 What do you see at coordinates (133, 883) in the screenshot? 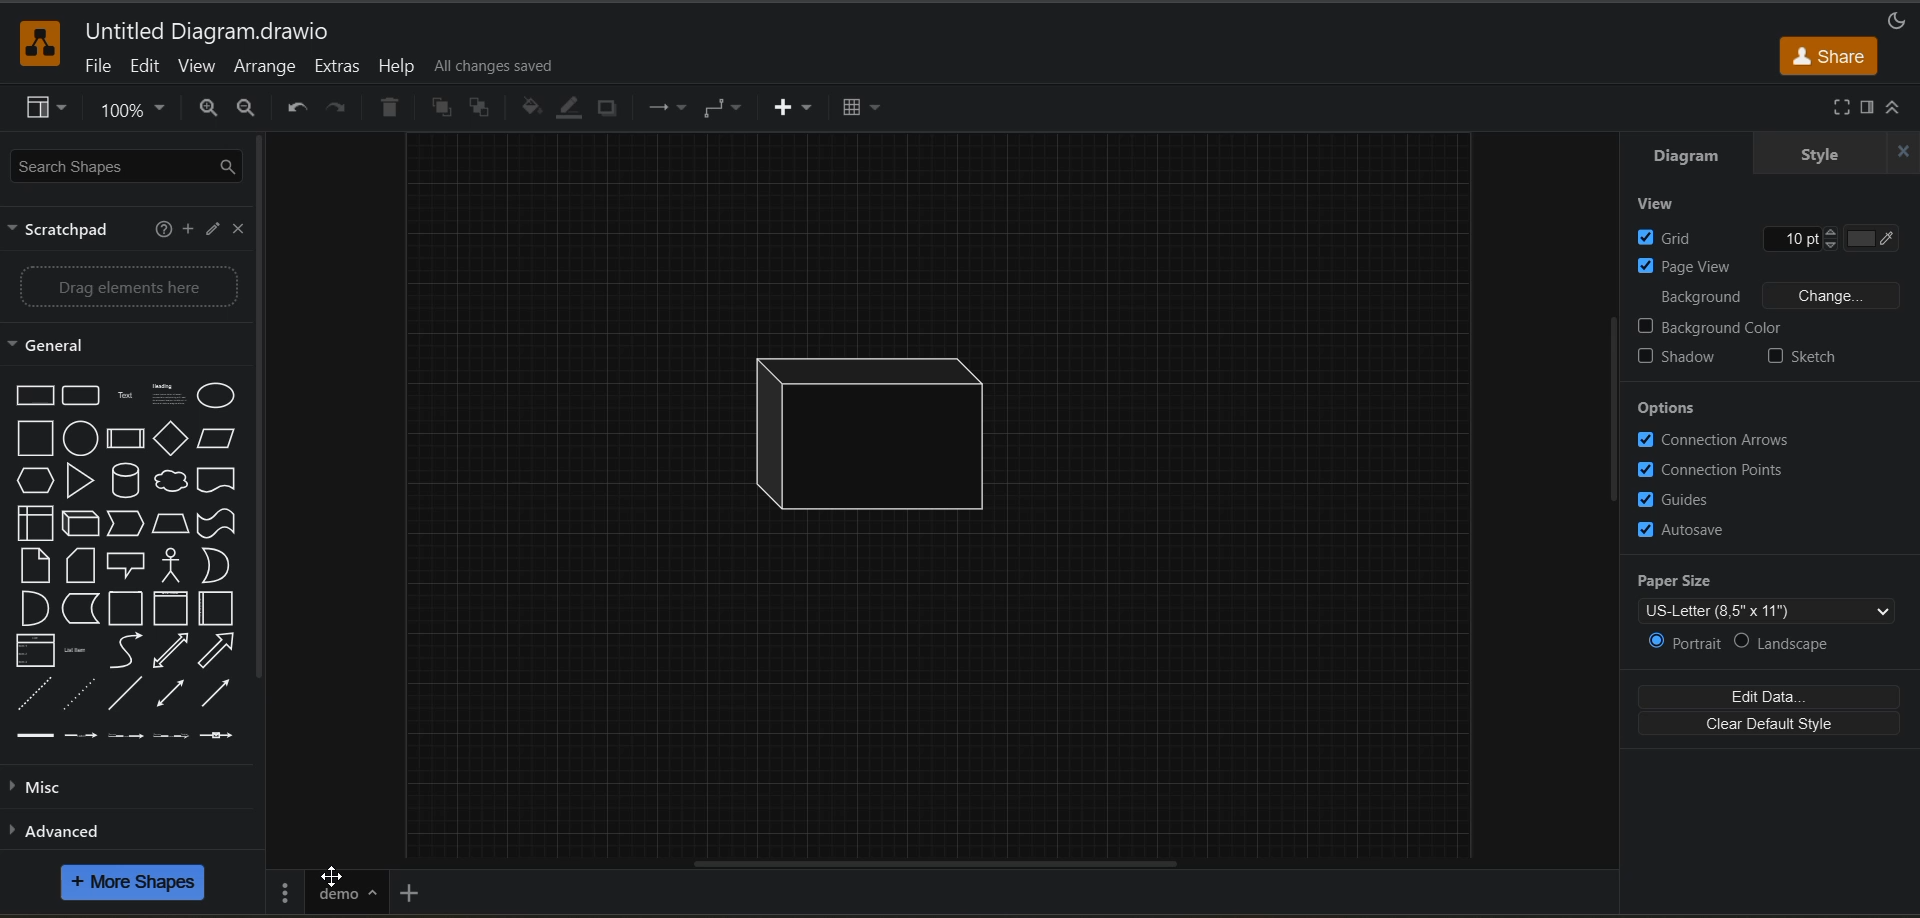
I see `more shapes` at bounding box center [133, 883].